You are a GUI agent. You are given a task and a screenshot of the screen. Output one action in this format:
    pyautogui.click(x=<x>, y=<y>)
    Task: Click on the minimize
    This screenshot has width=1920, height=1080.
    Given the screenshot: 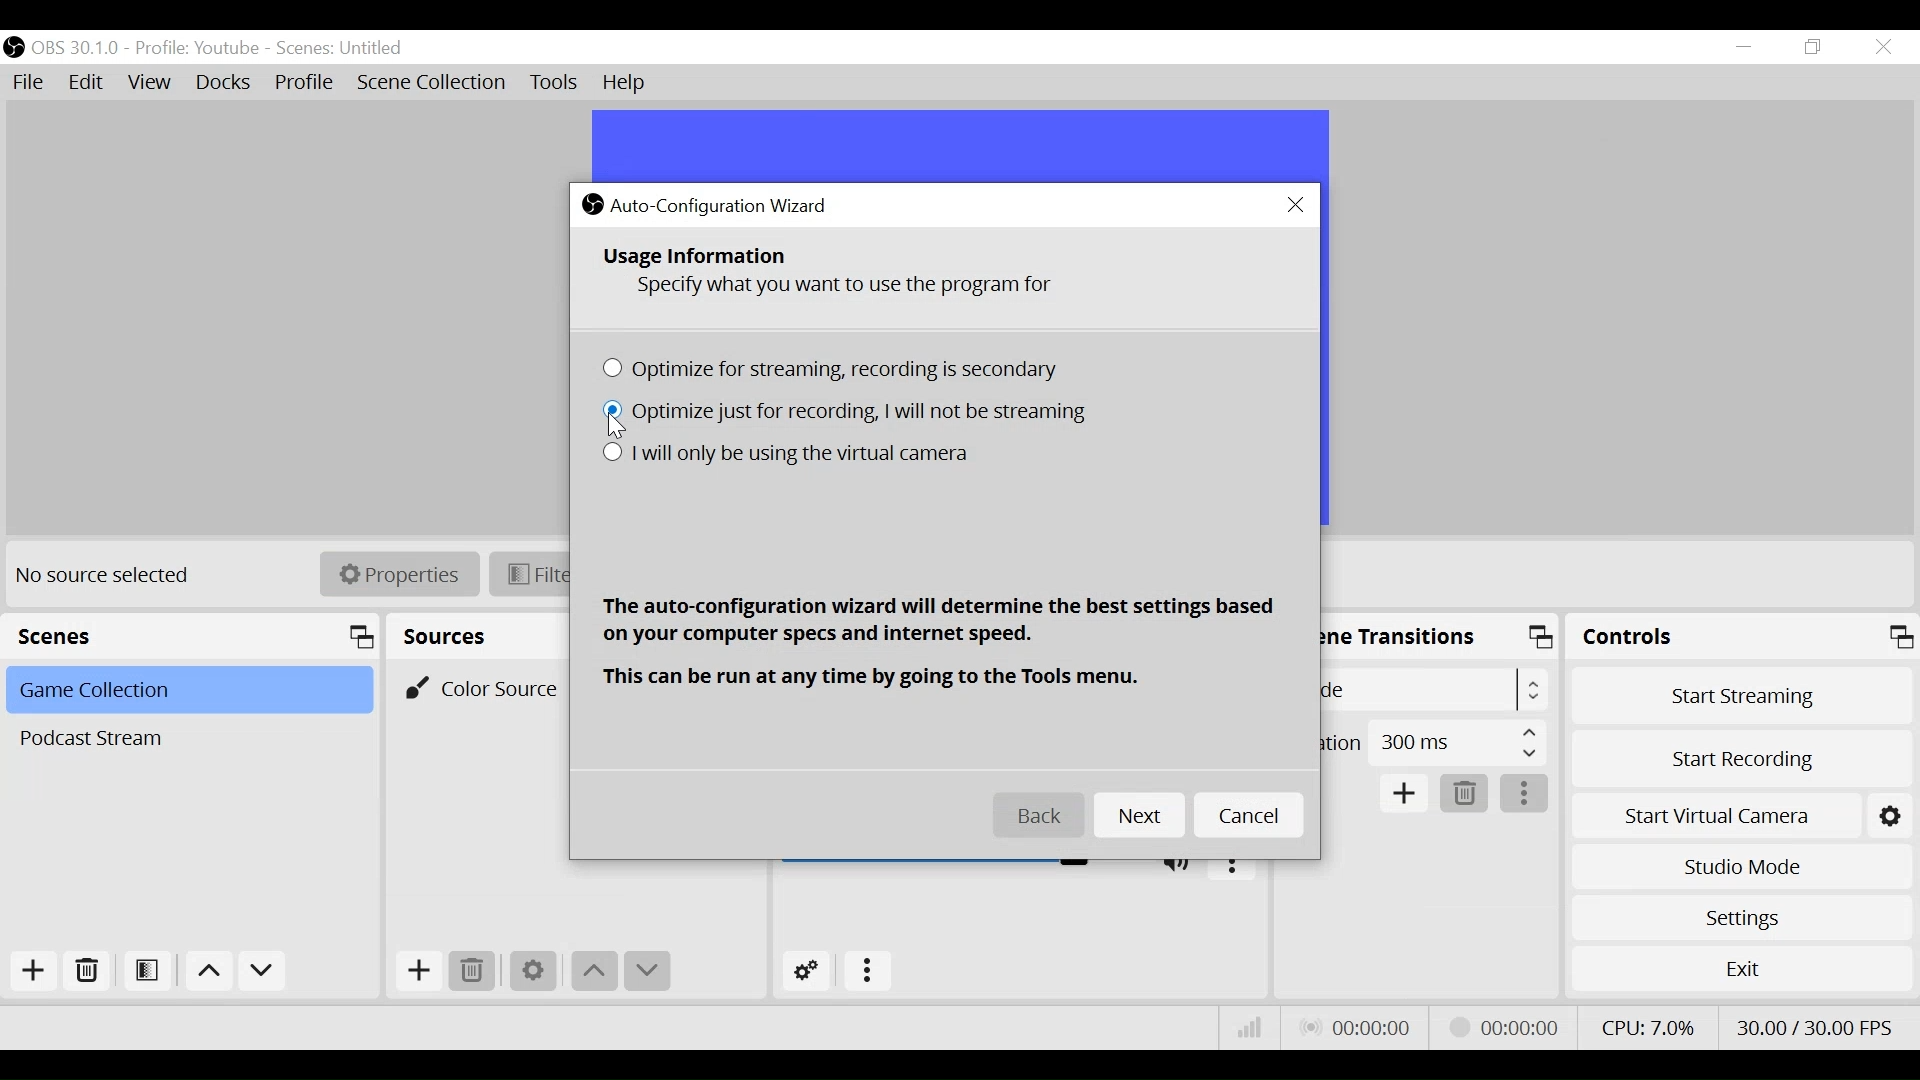 What is the action you would take?
    pyautogui.click(x=1742, y=46)
    